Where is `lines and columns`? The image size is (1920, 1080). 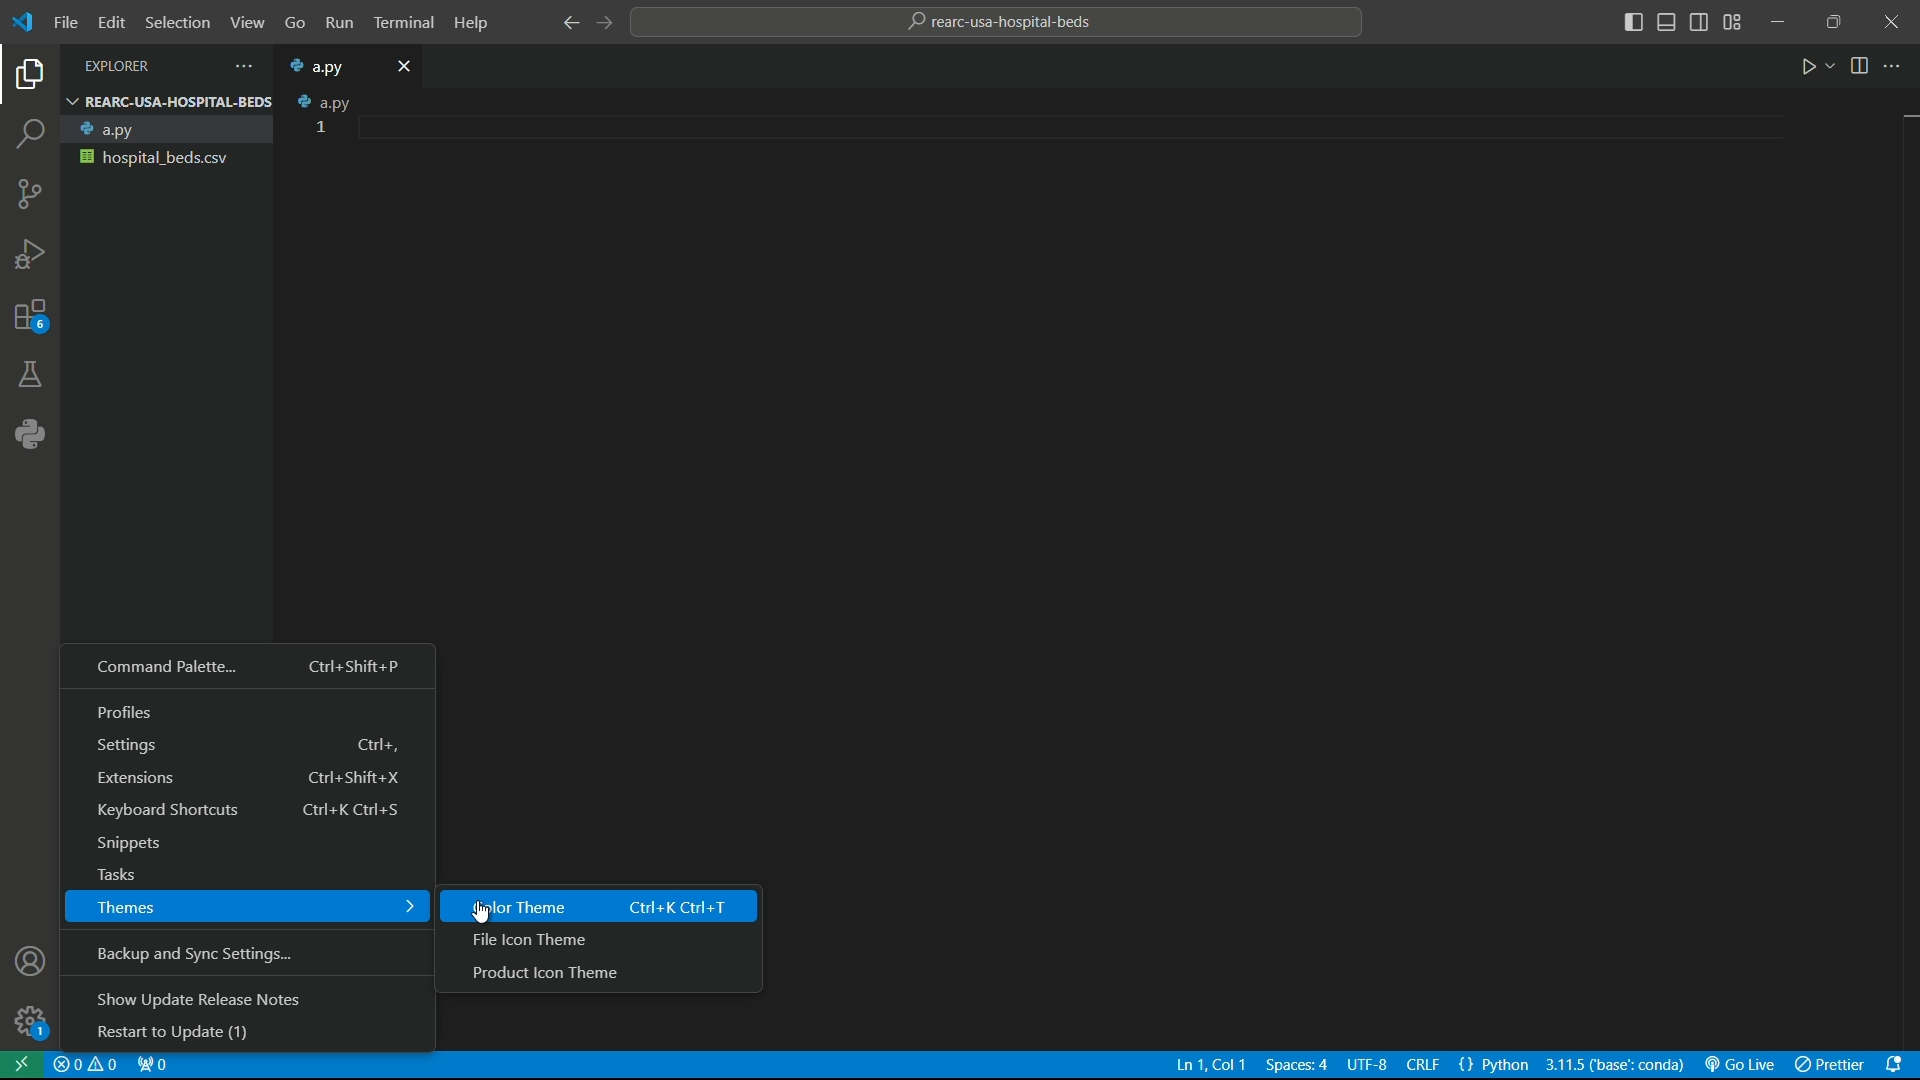
lines and columns is located at coordinates (1210, 1065).